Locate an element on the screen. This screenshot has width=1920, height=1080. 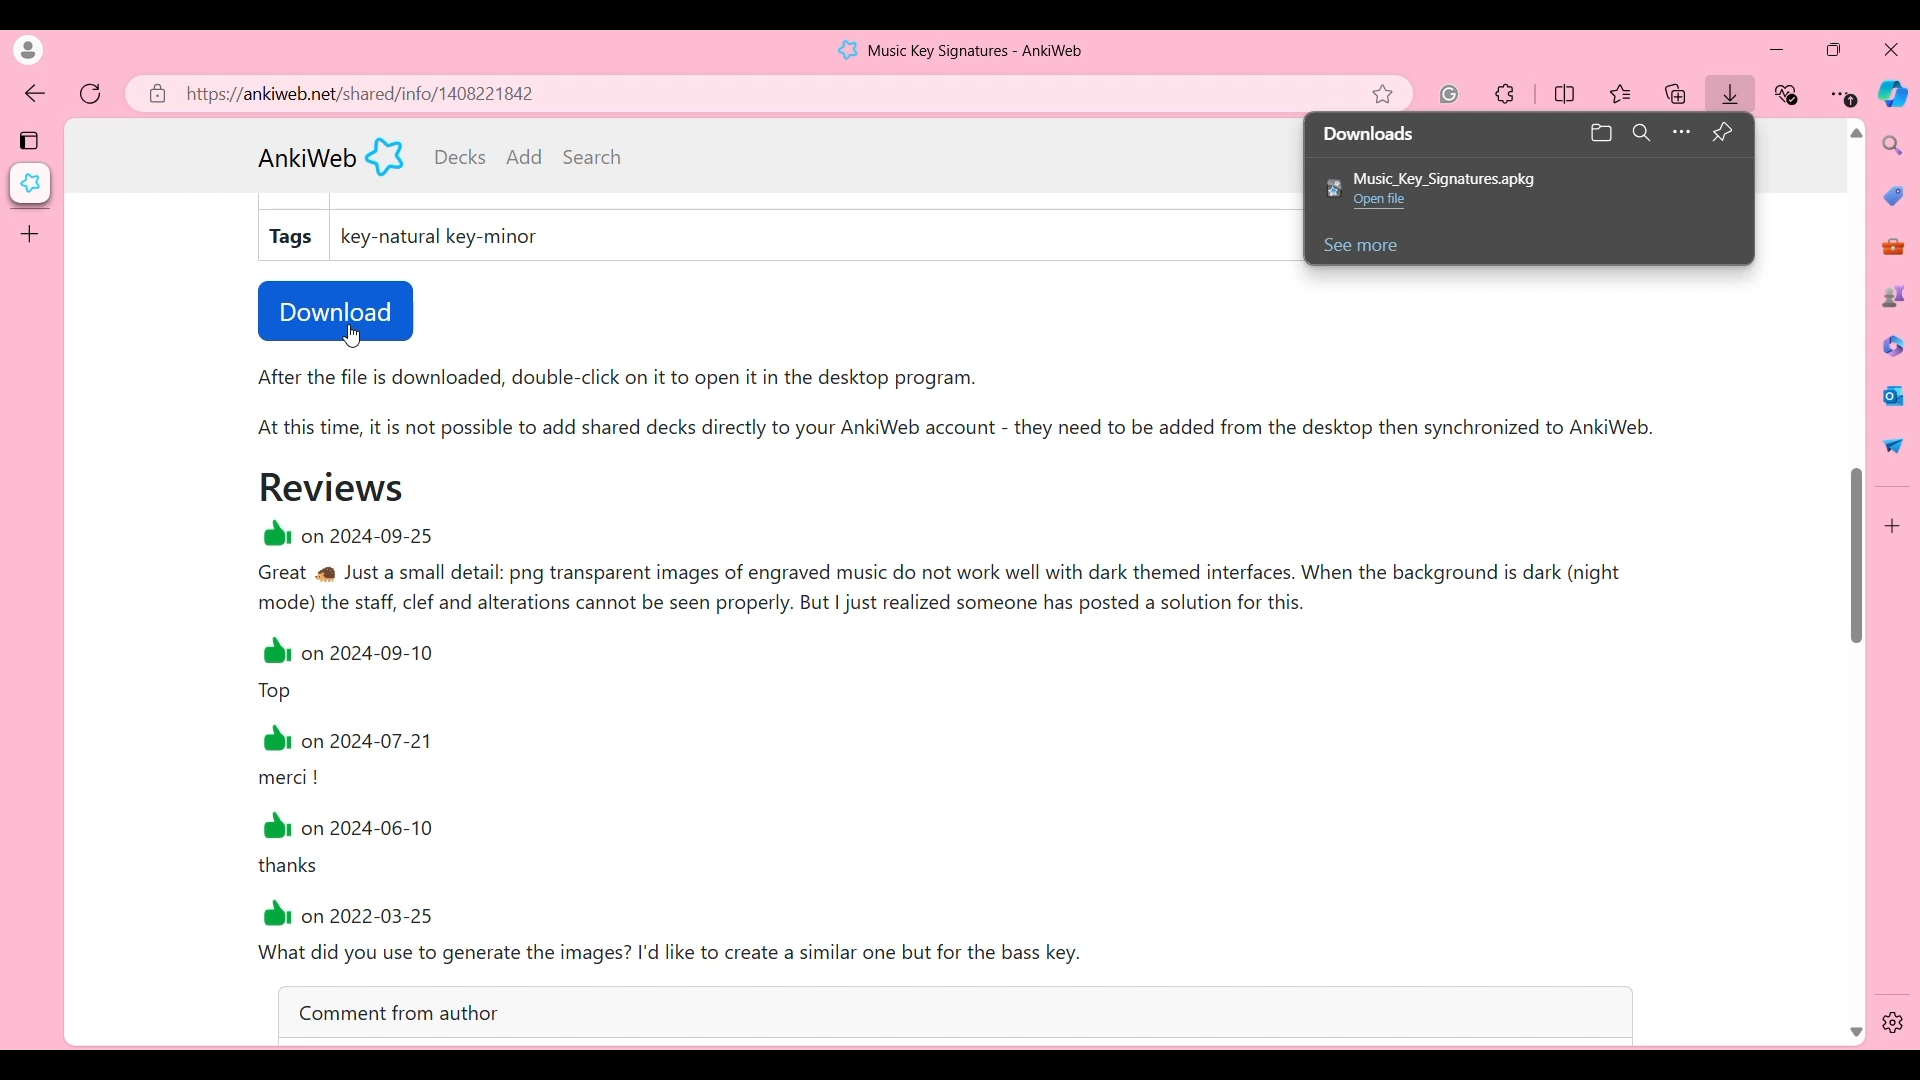
Split screen is located at coordinates (1564, 93).